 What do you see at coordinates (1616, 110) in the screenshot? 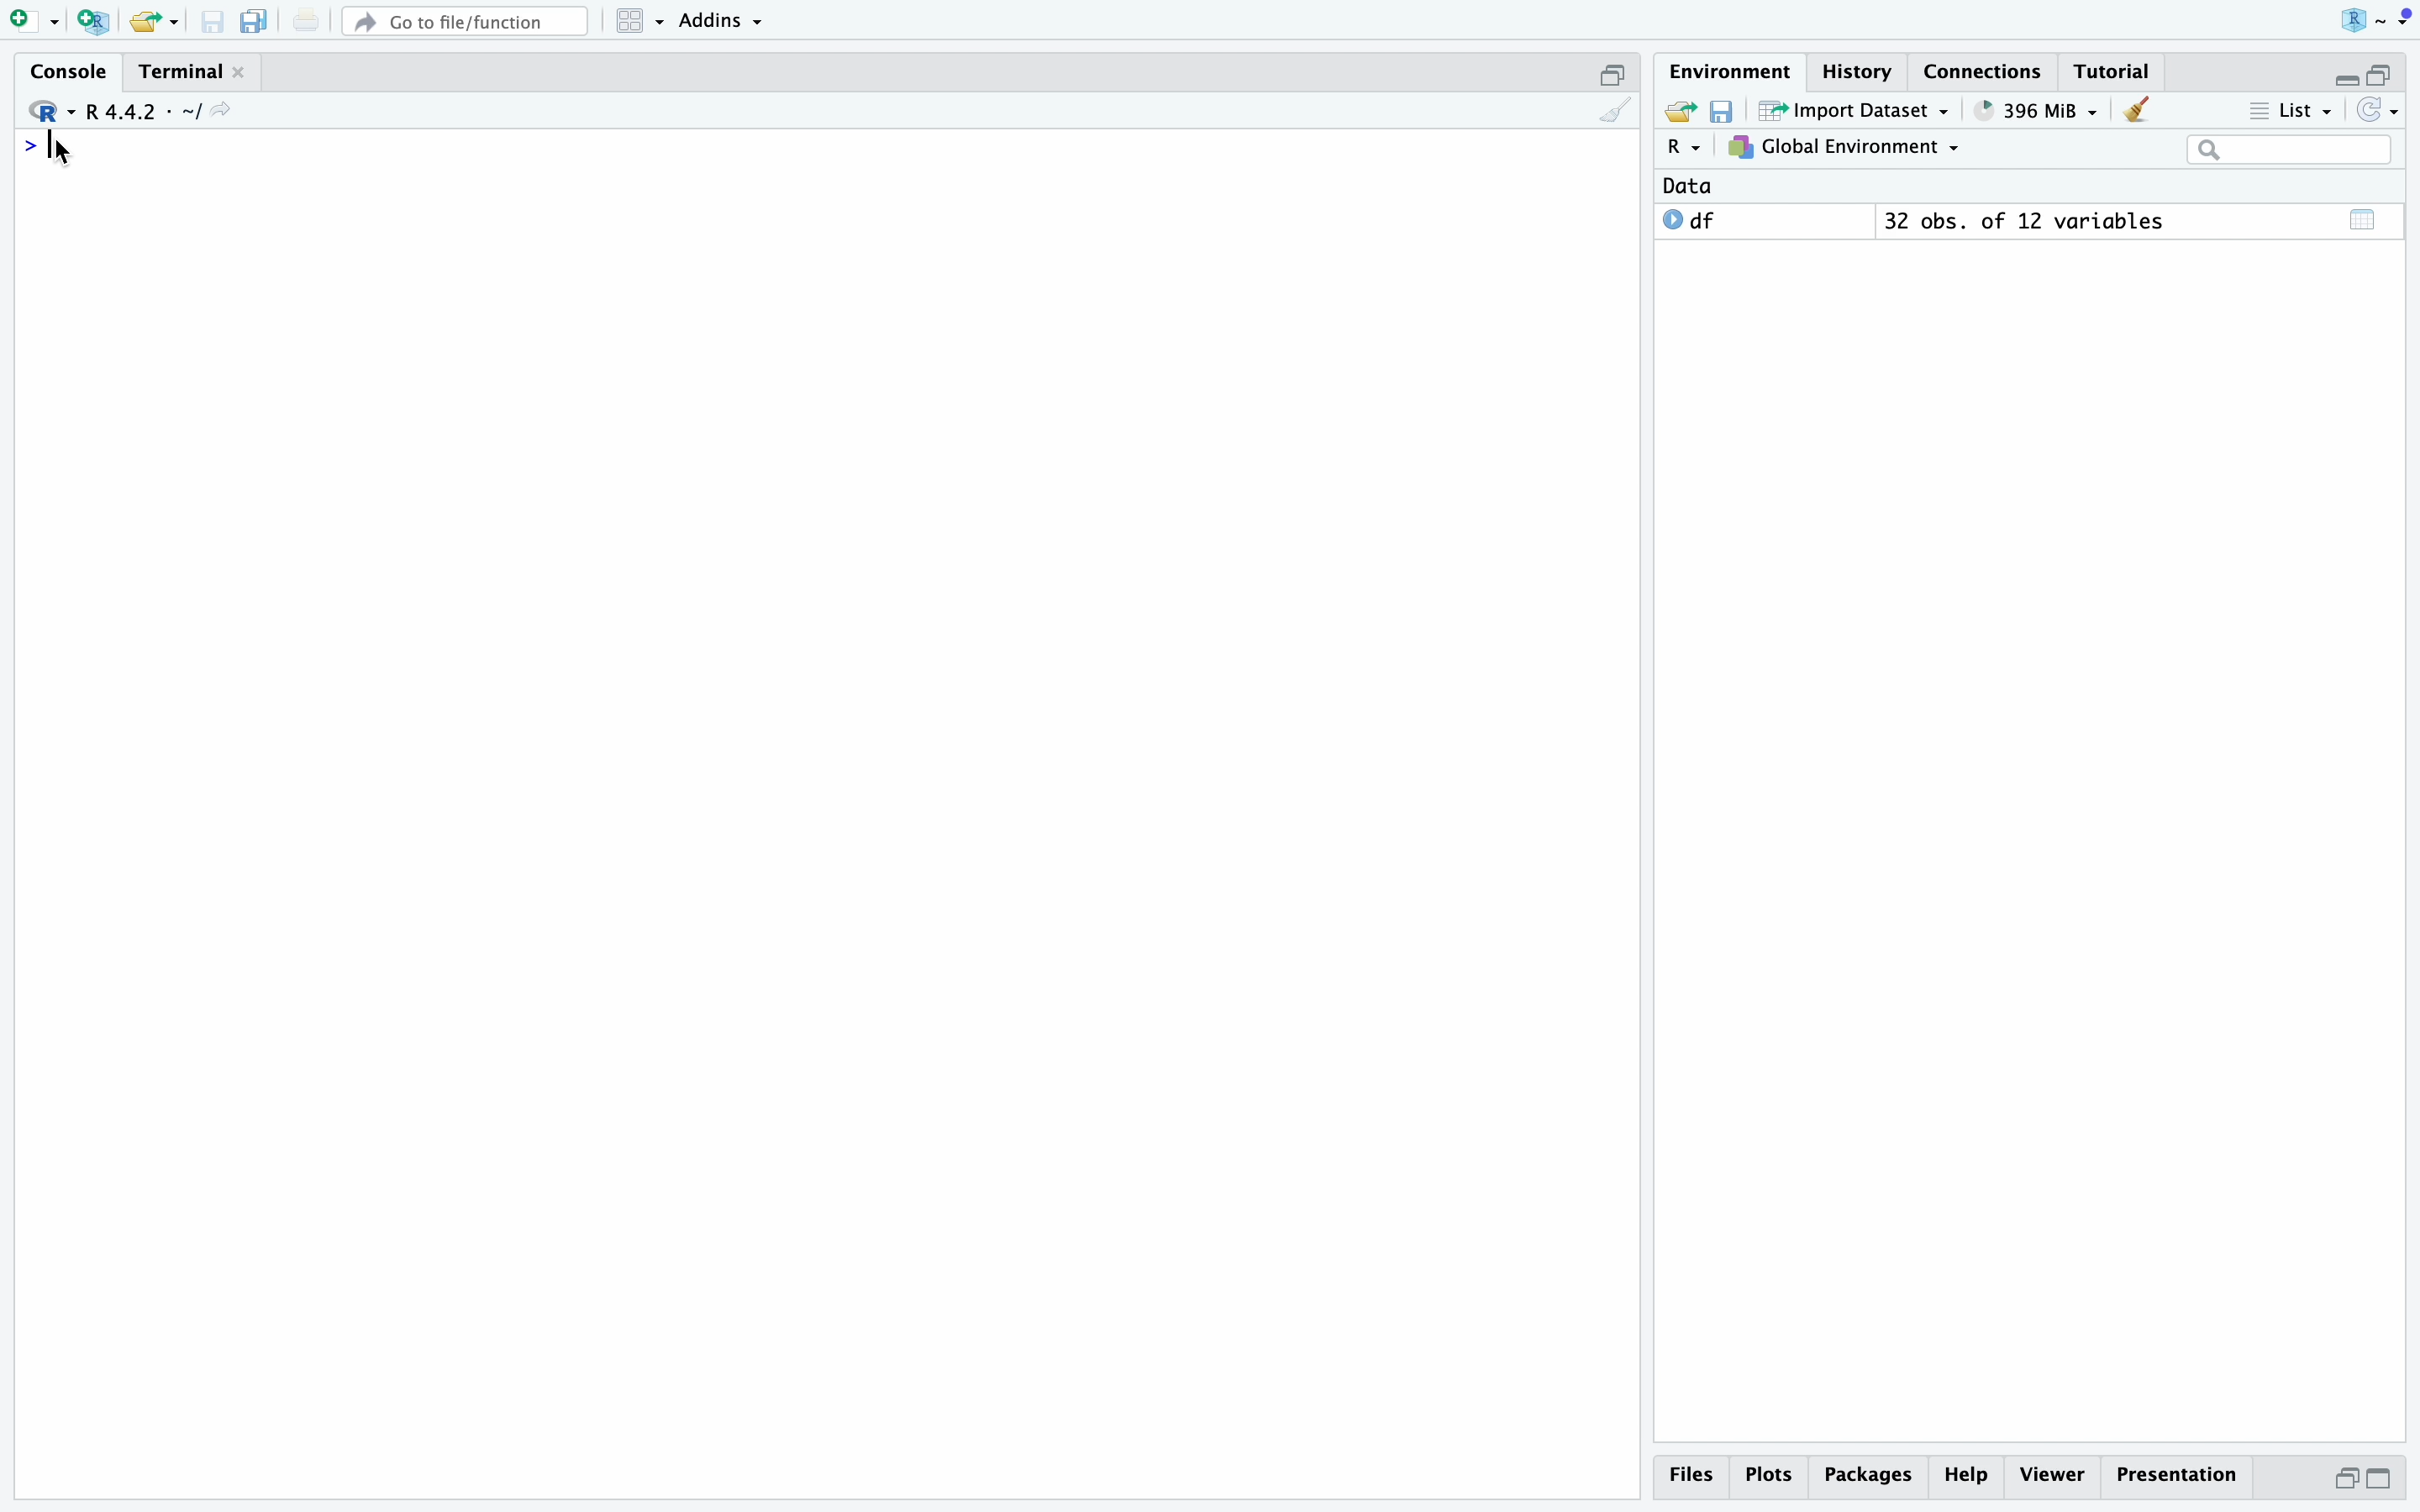
I see `clean` at bounding box center [1616, 110].